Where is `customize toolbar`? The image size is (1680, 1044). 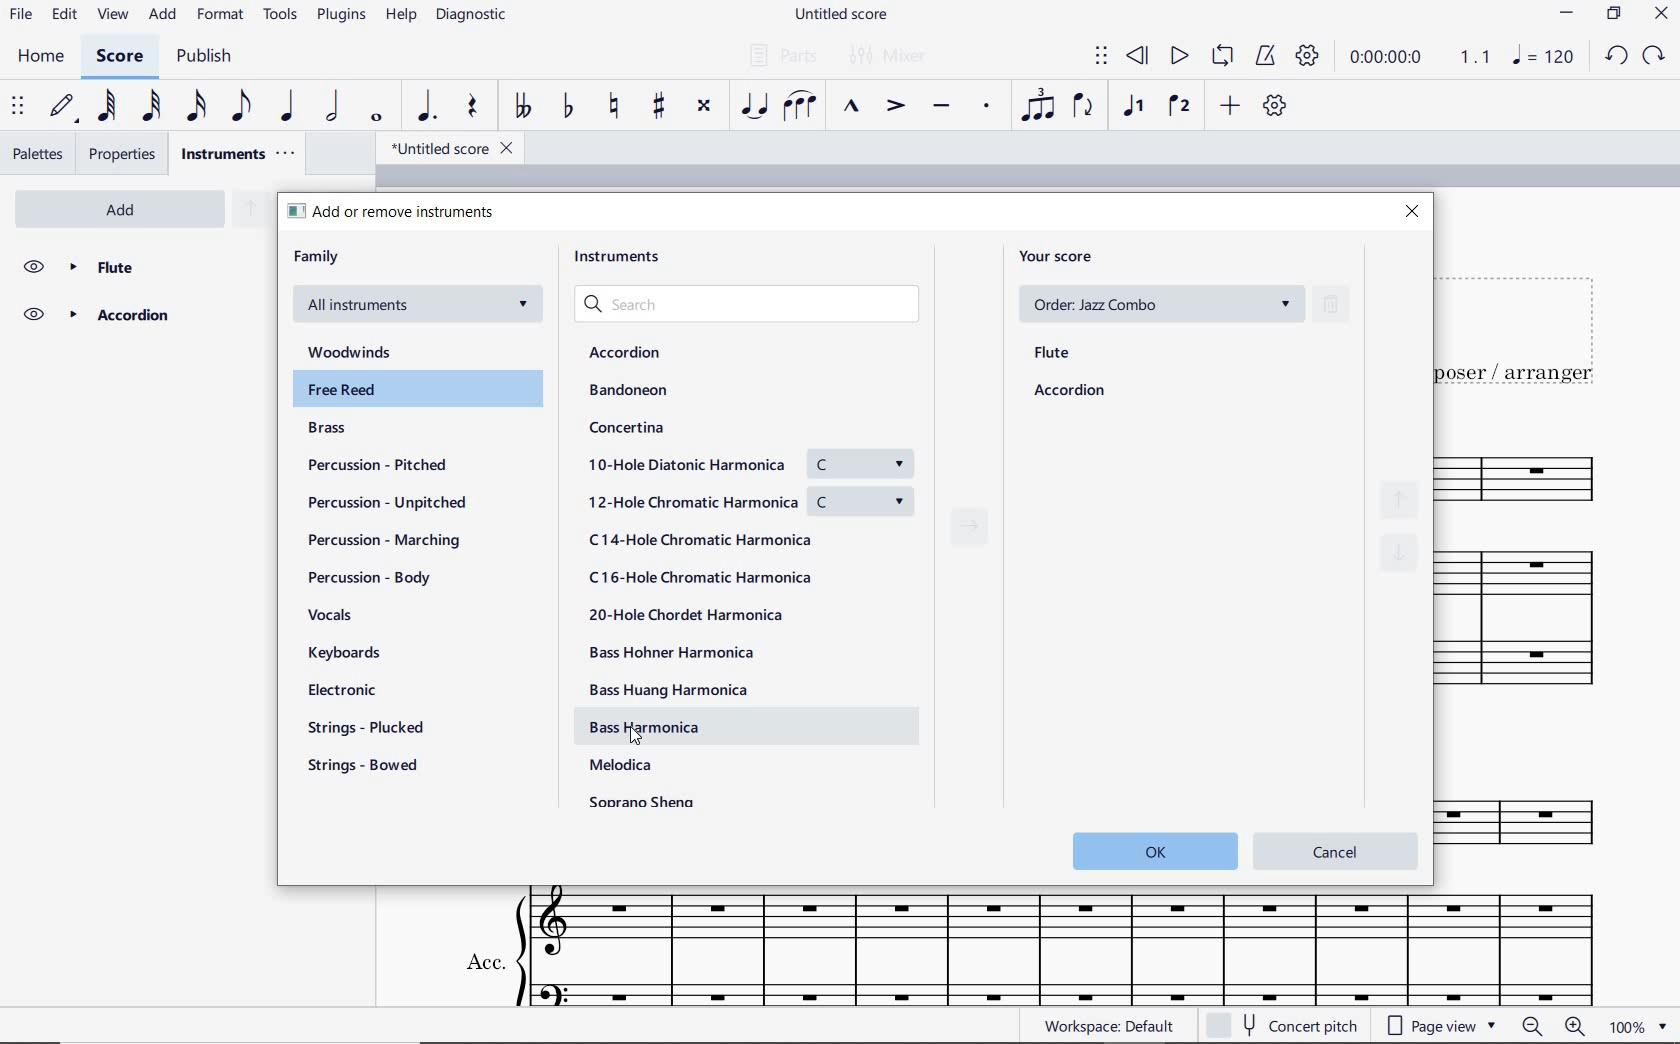 customize toolbar is located at coordinates (1277, 106).